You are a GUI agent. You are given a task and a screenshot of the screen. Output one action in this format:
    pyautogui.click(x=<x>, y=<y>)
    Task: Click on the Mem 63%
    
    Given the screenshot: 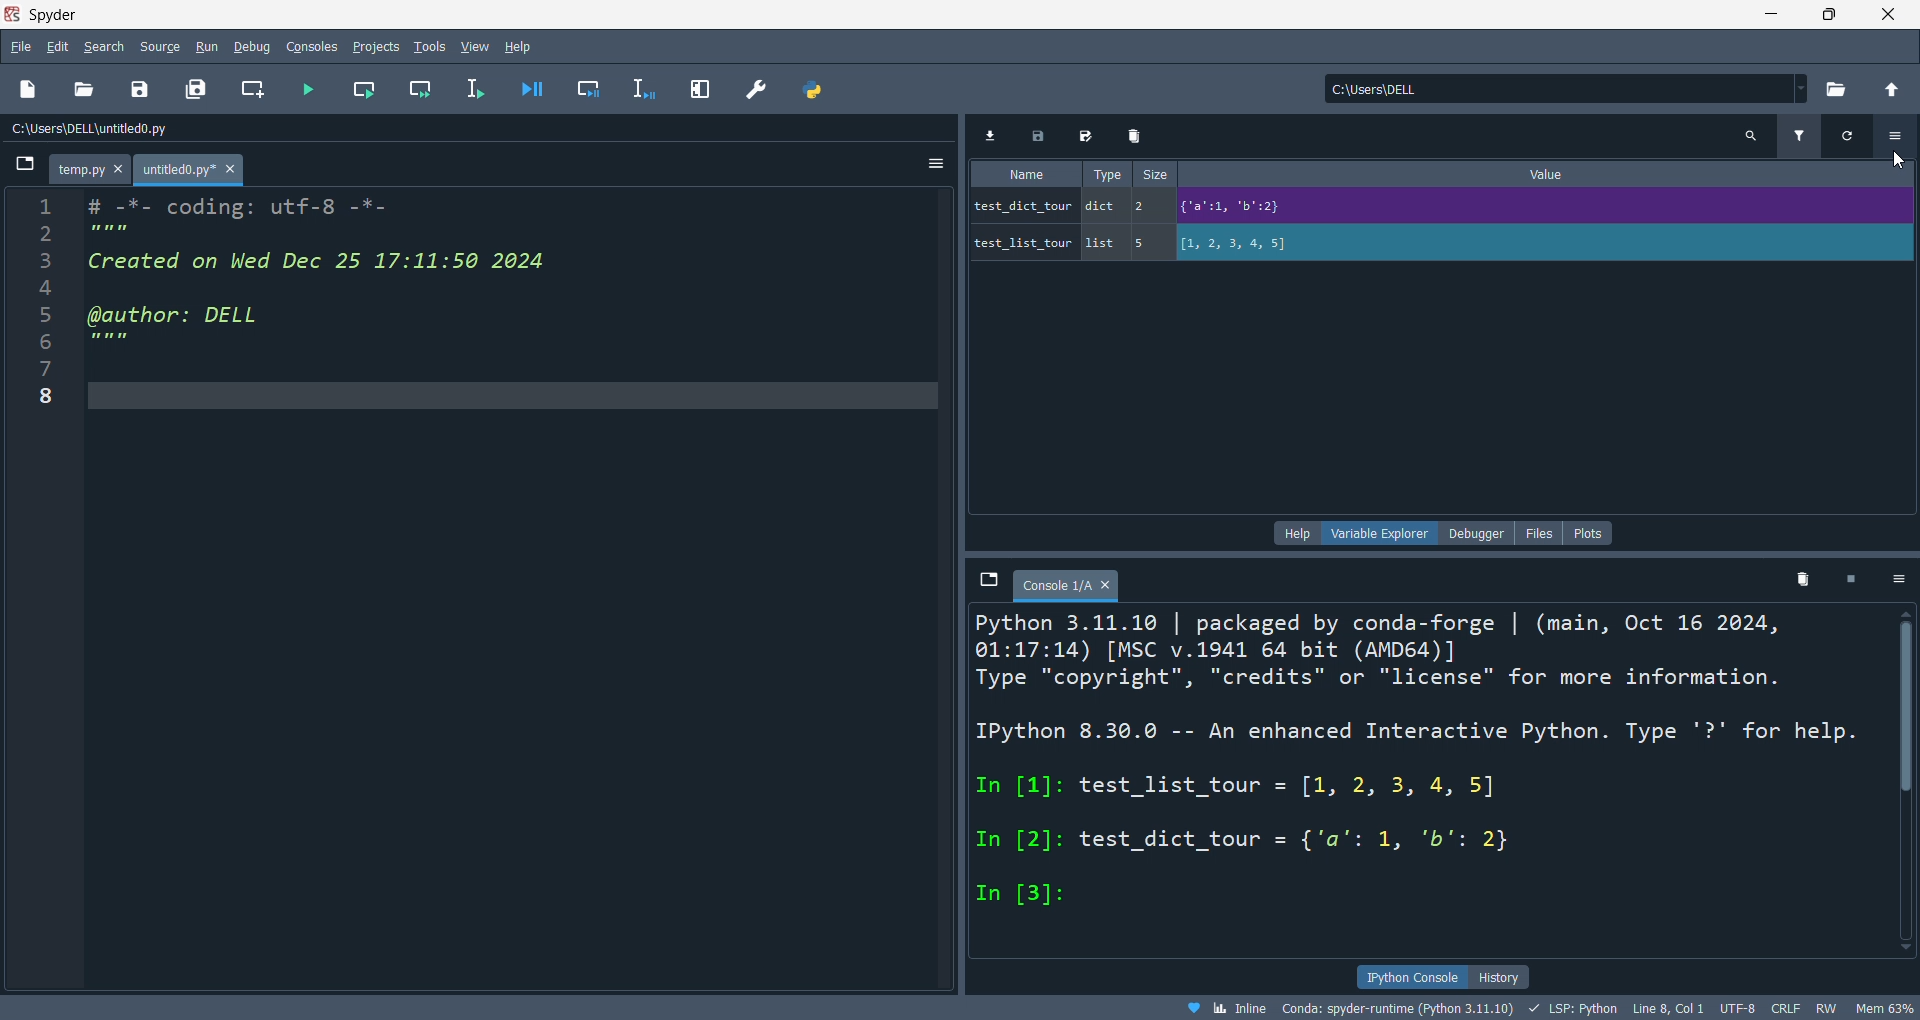 What is the action you would take?
    pyautogui.click(x=1886, y=1007)
    